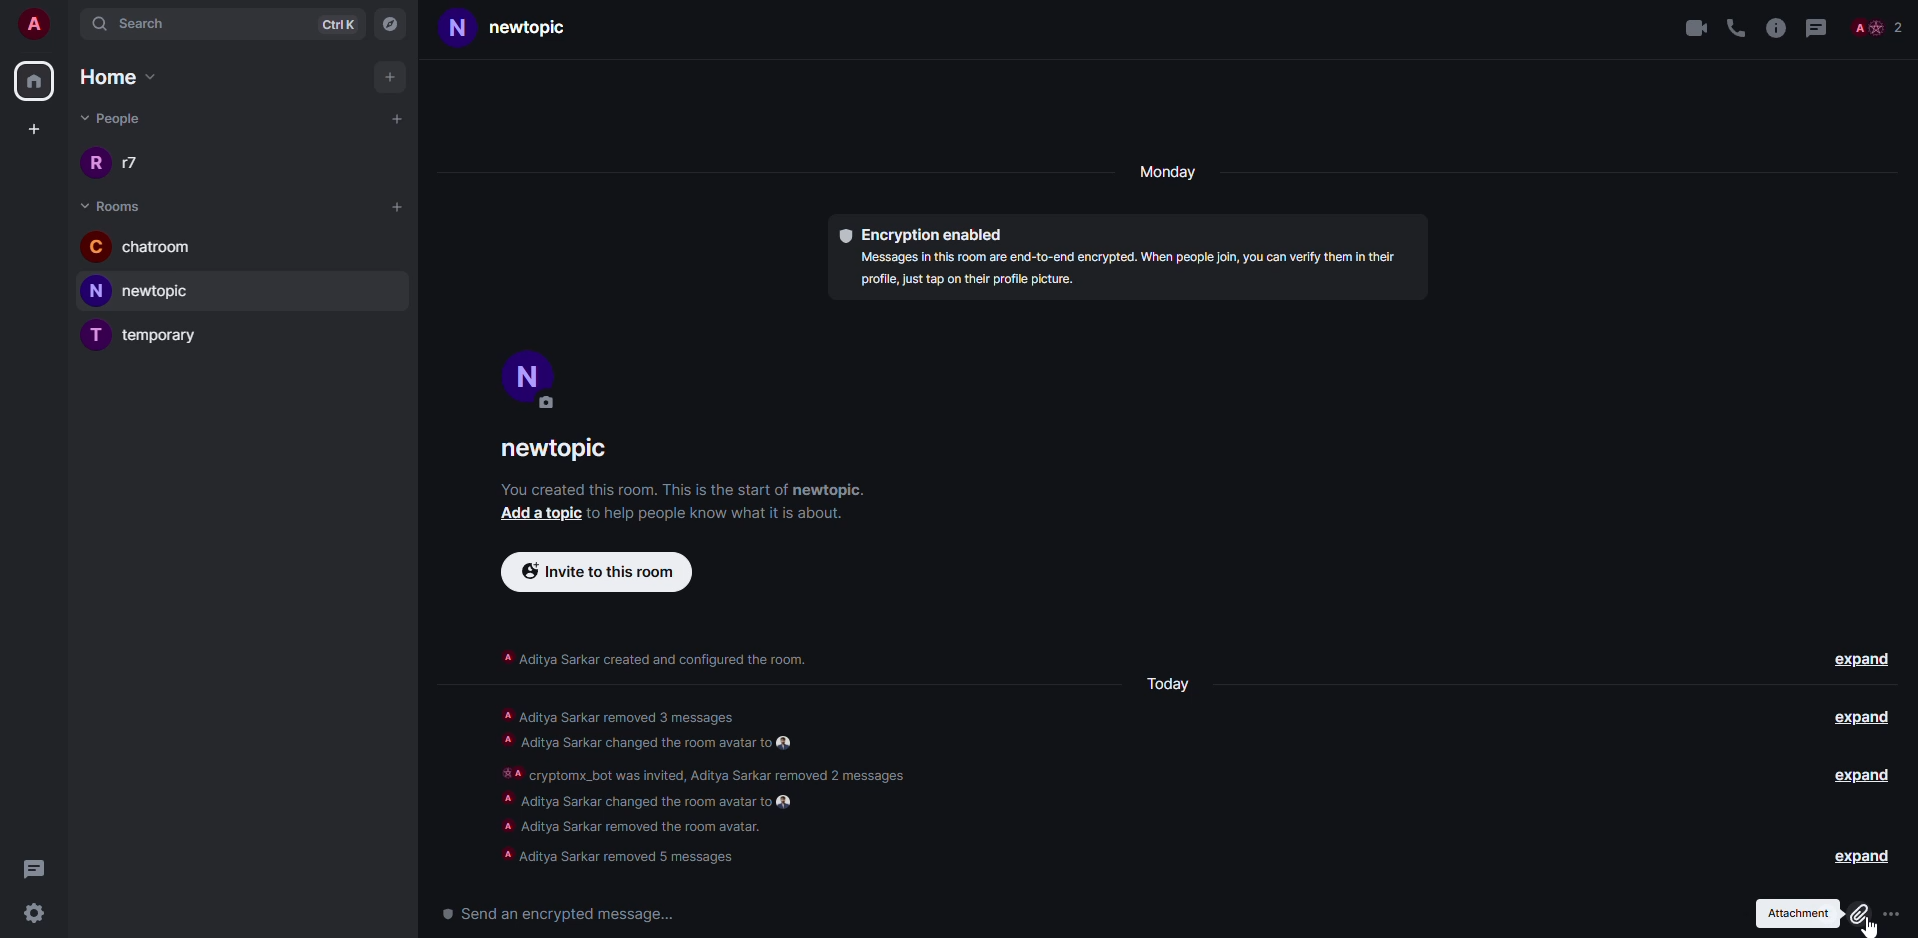 The height and width of the screenshot is (938, 1918). What do you see at coordinates (1877, 27) in the screenshot?
I see `people` at bounding box center [1877, 27].